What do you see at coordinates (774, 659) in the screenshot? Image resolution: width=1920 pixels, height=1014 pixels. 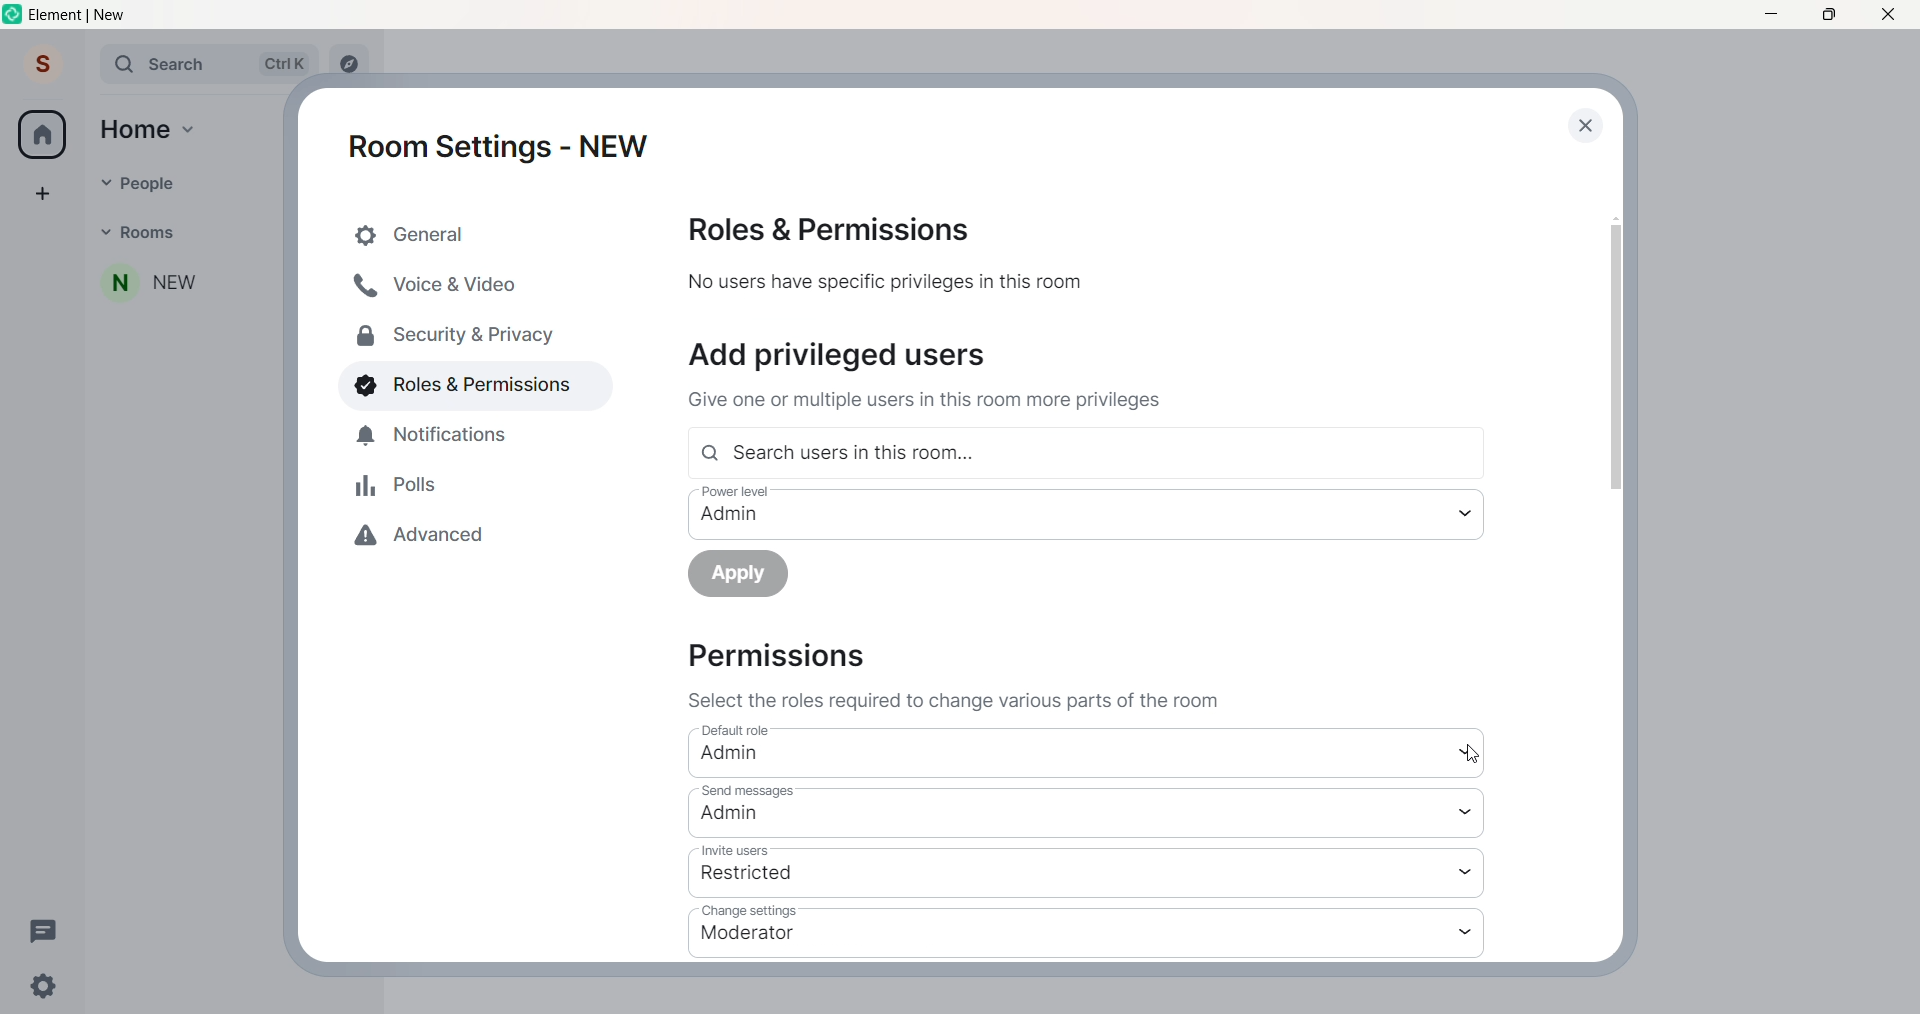 I see `permission` at bounding box center [774, 659].